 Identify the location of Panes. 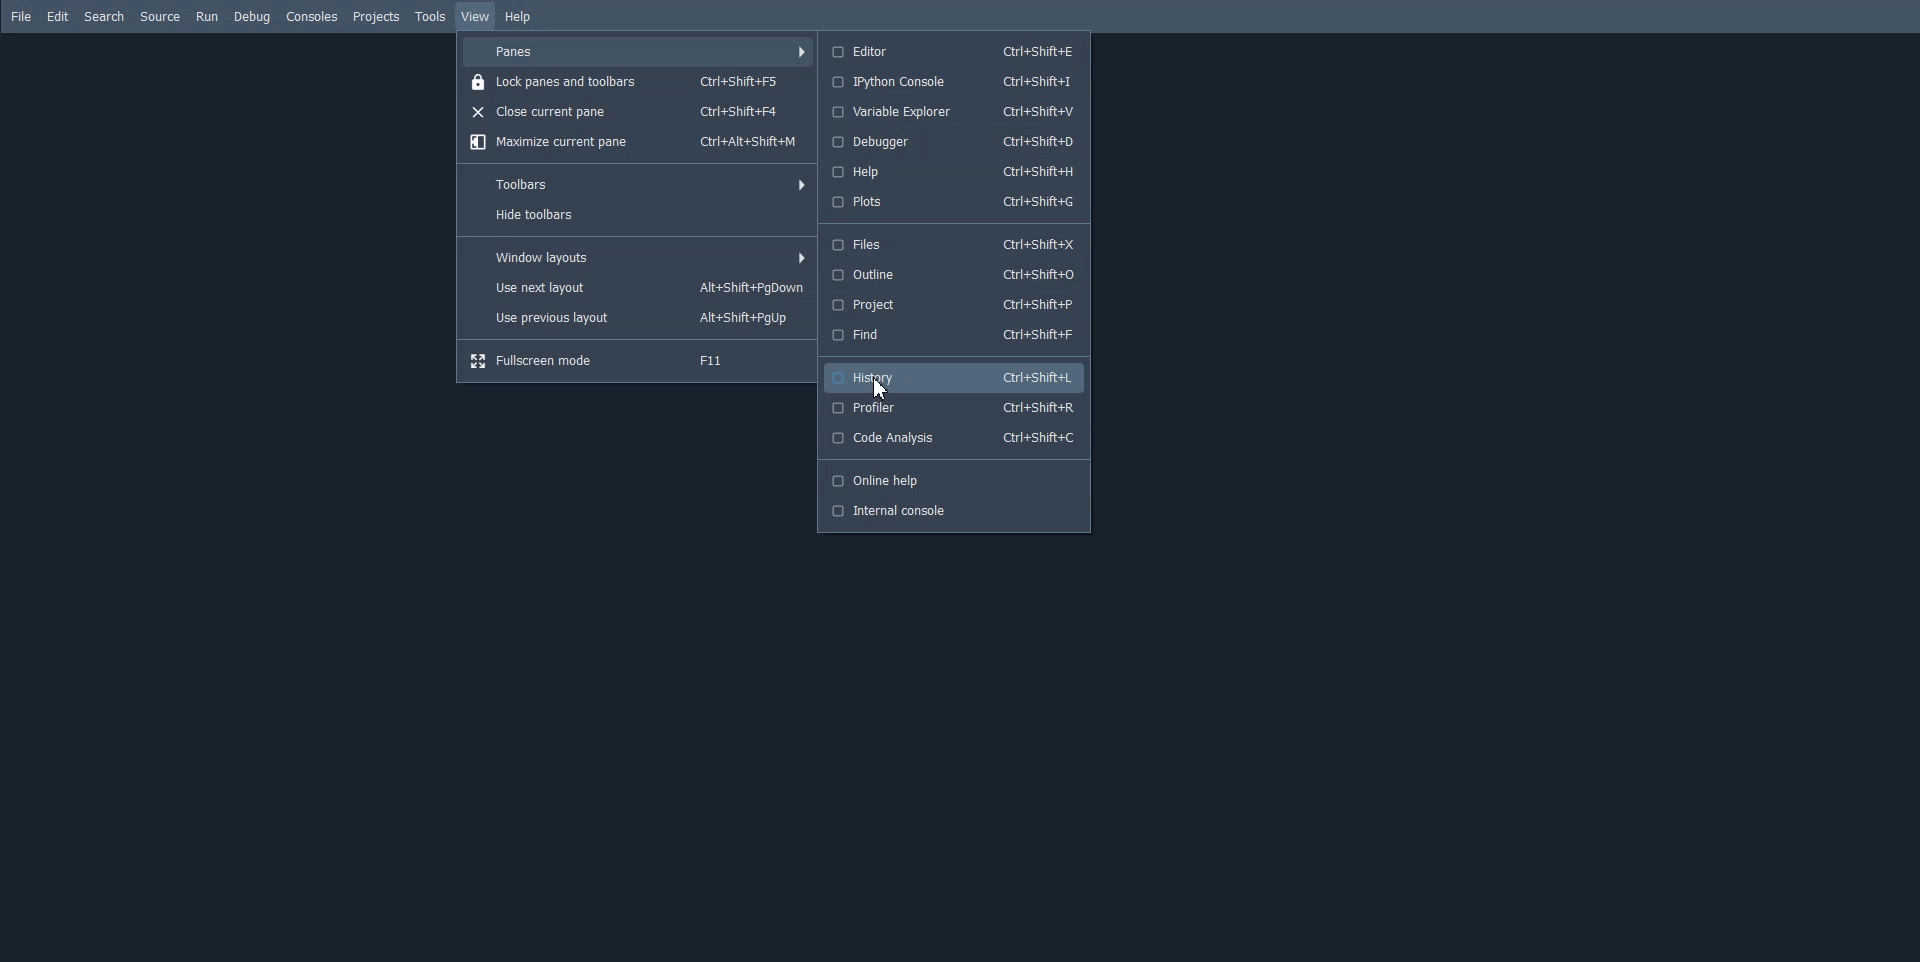
(638, 51).